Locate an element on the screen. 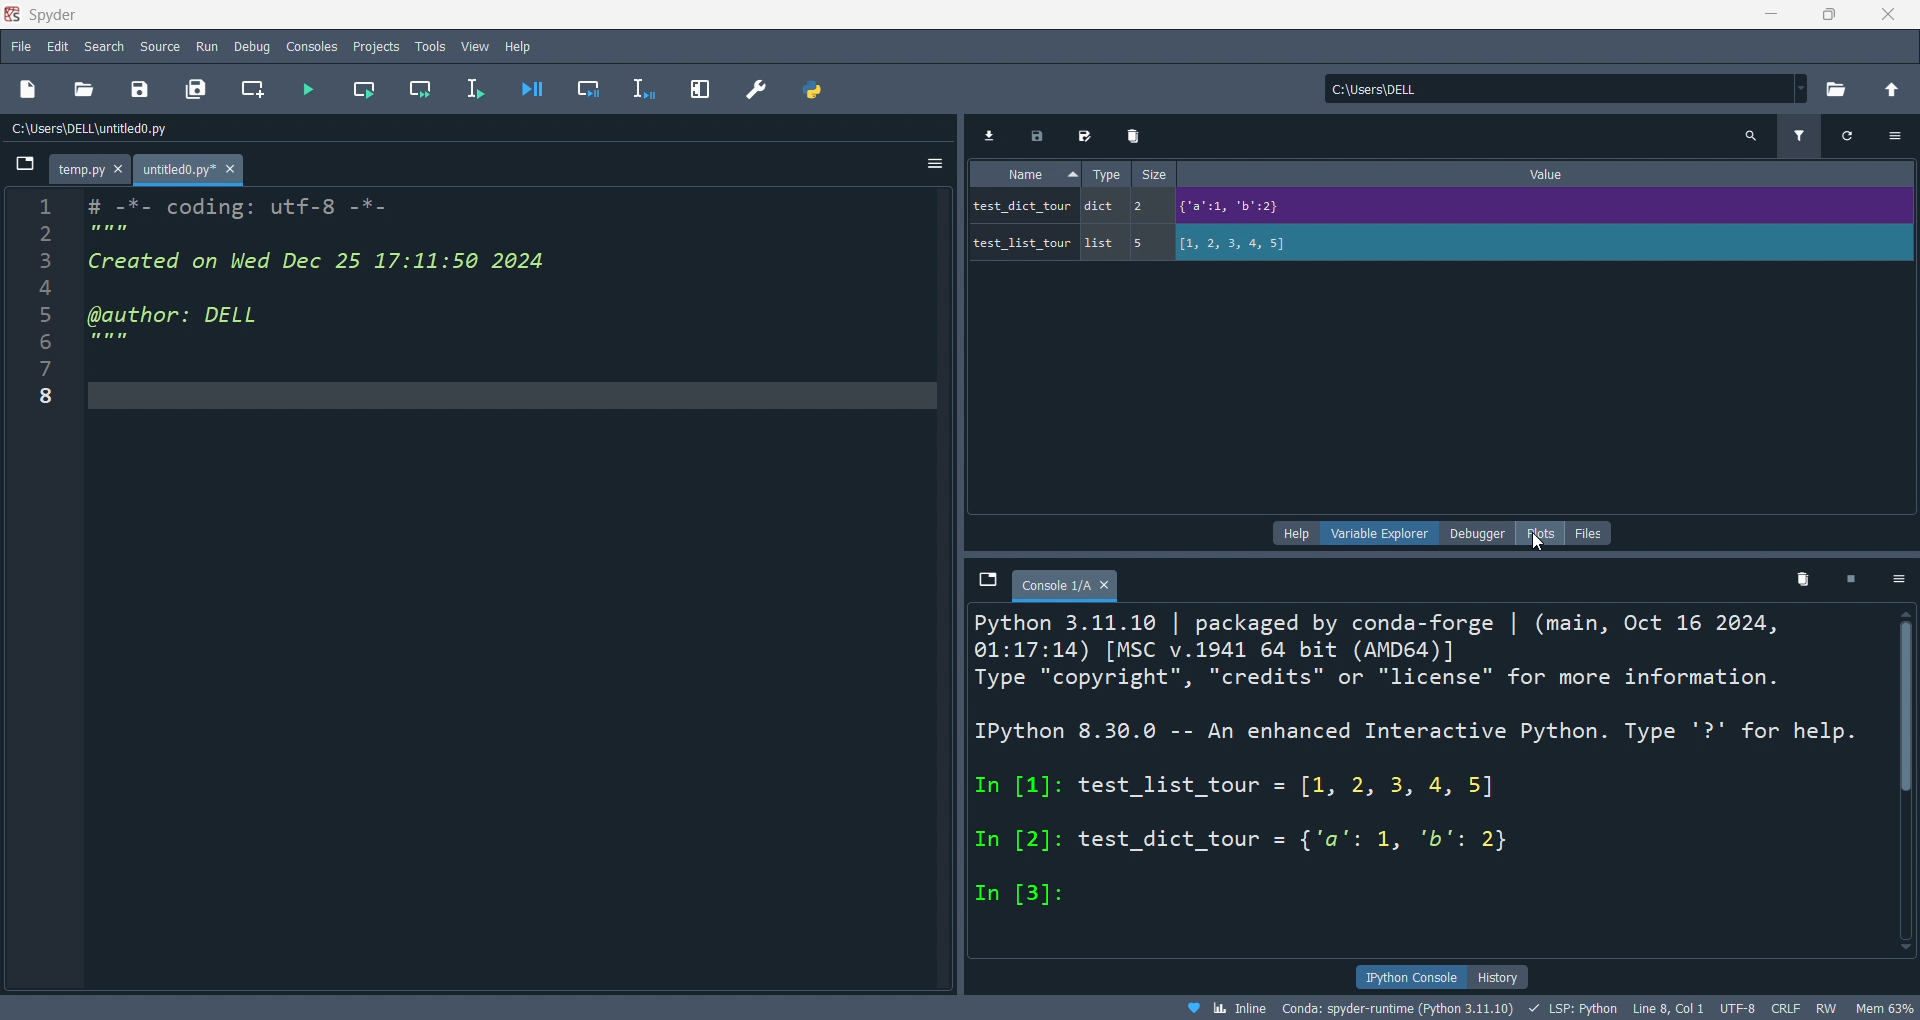 Image resolution: width=1920 pixels, height=1020 pixels. value is located at coordinates (1545, 175).